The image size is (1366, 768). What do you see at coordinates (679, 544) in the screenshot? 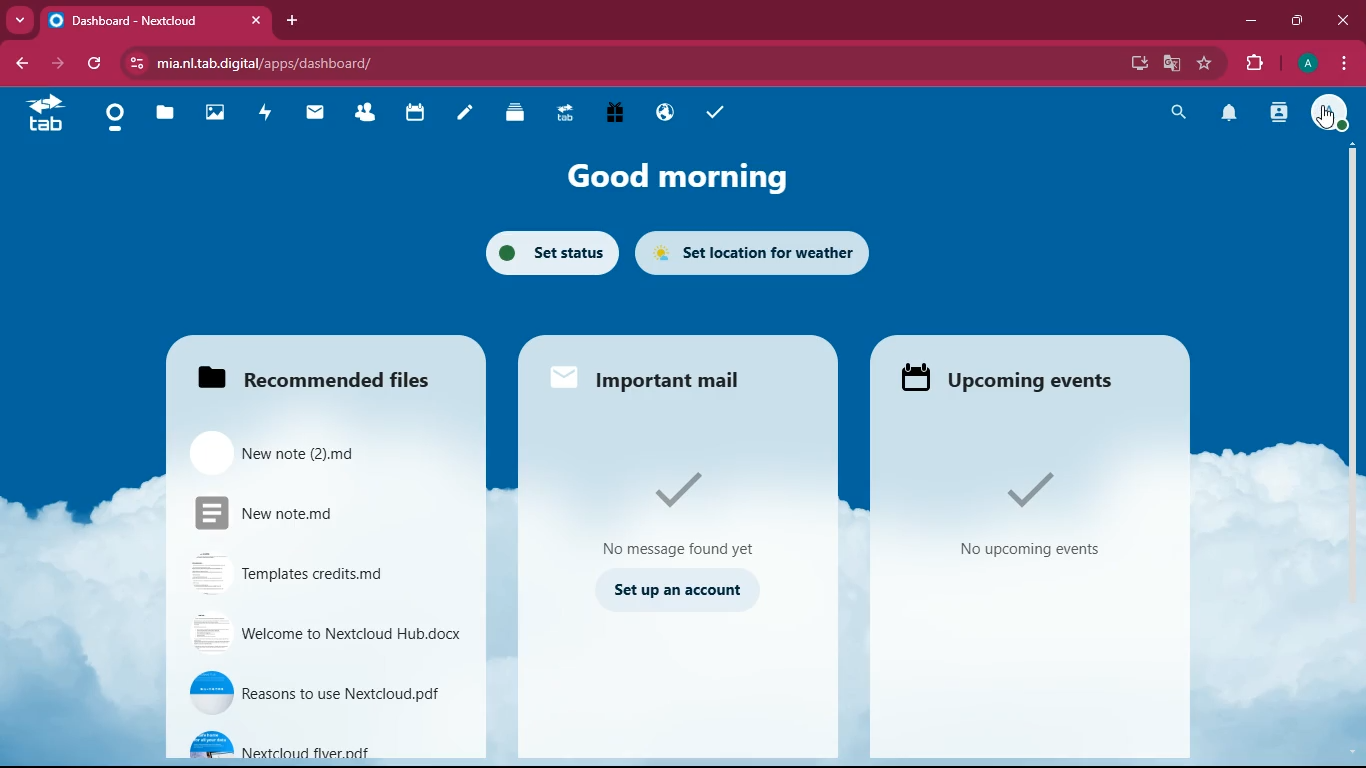
I see `No message found yet` at bounding box center [679, 544].